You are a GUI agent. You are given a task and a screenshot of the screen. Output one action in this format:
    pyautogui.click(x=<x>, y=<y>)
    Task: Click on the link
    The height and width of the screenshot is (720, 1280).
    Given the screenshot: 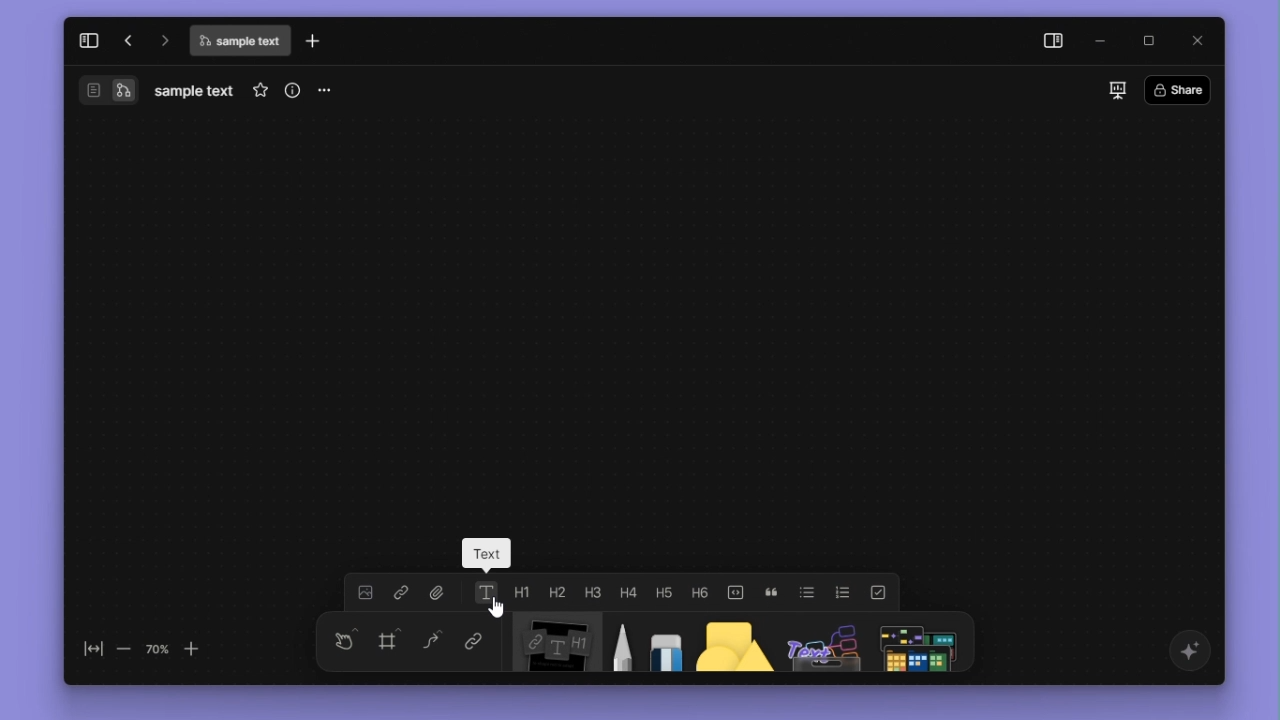 What is the action you would take?
    pyautogui.click(x=400, y=593)
    